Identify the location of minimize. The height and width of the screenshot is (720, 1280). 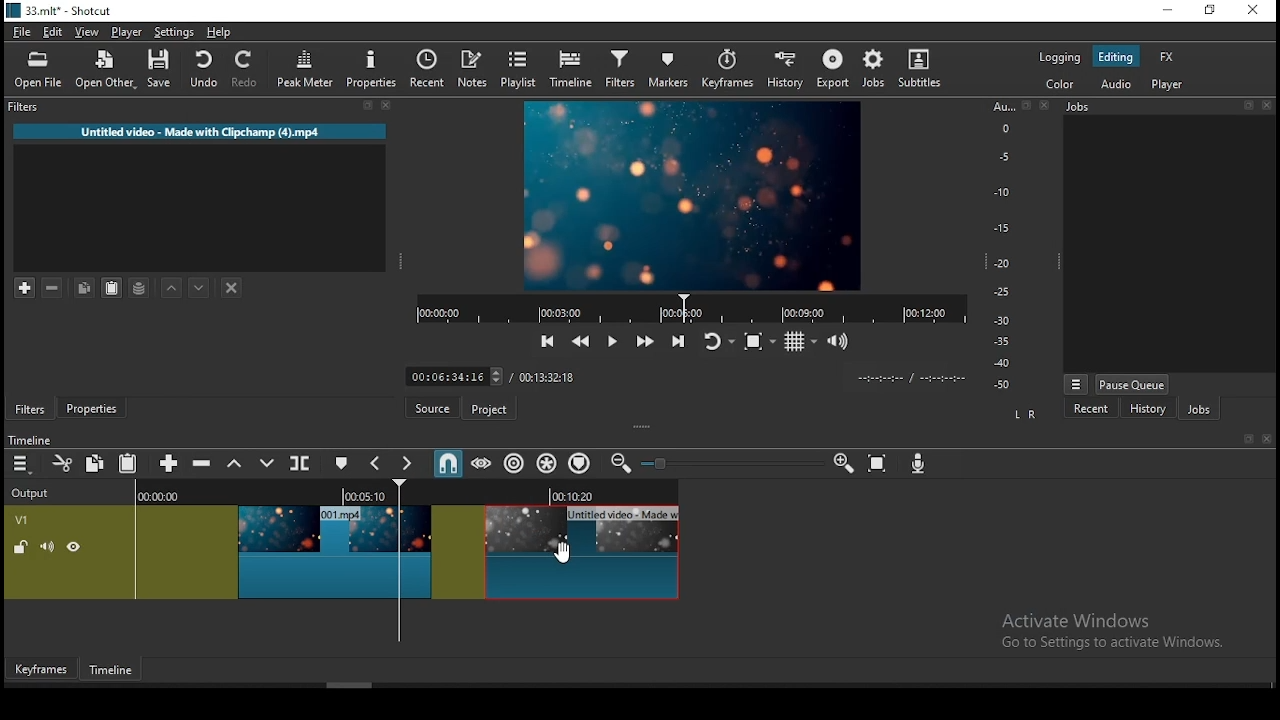
(1171, 11).